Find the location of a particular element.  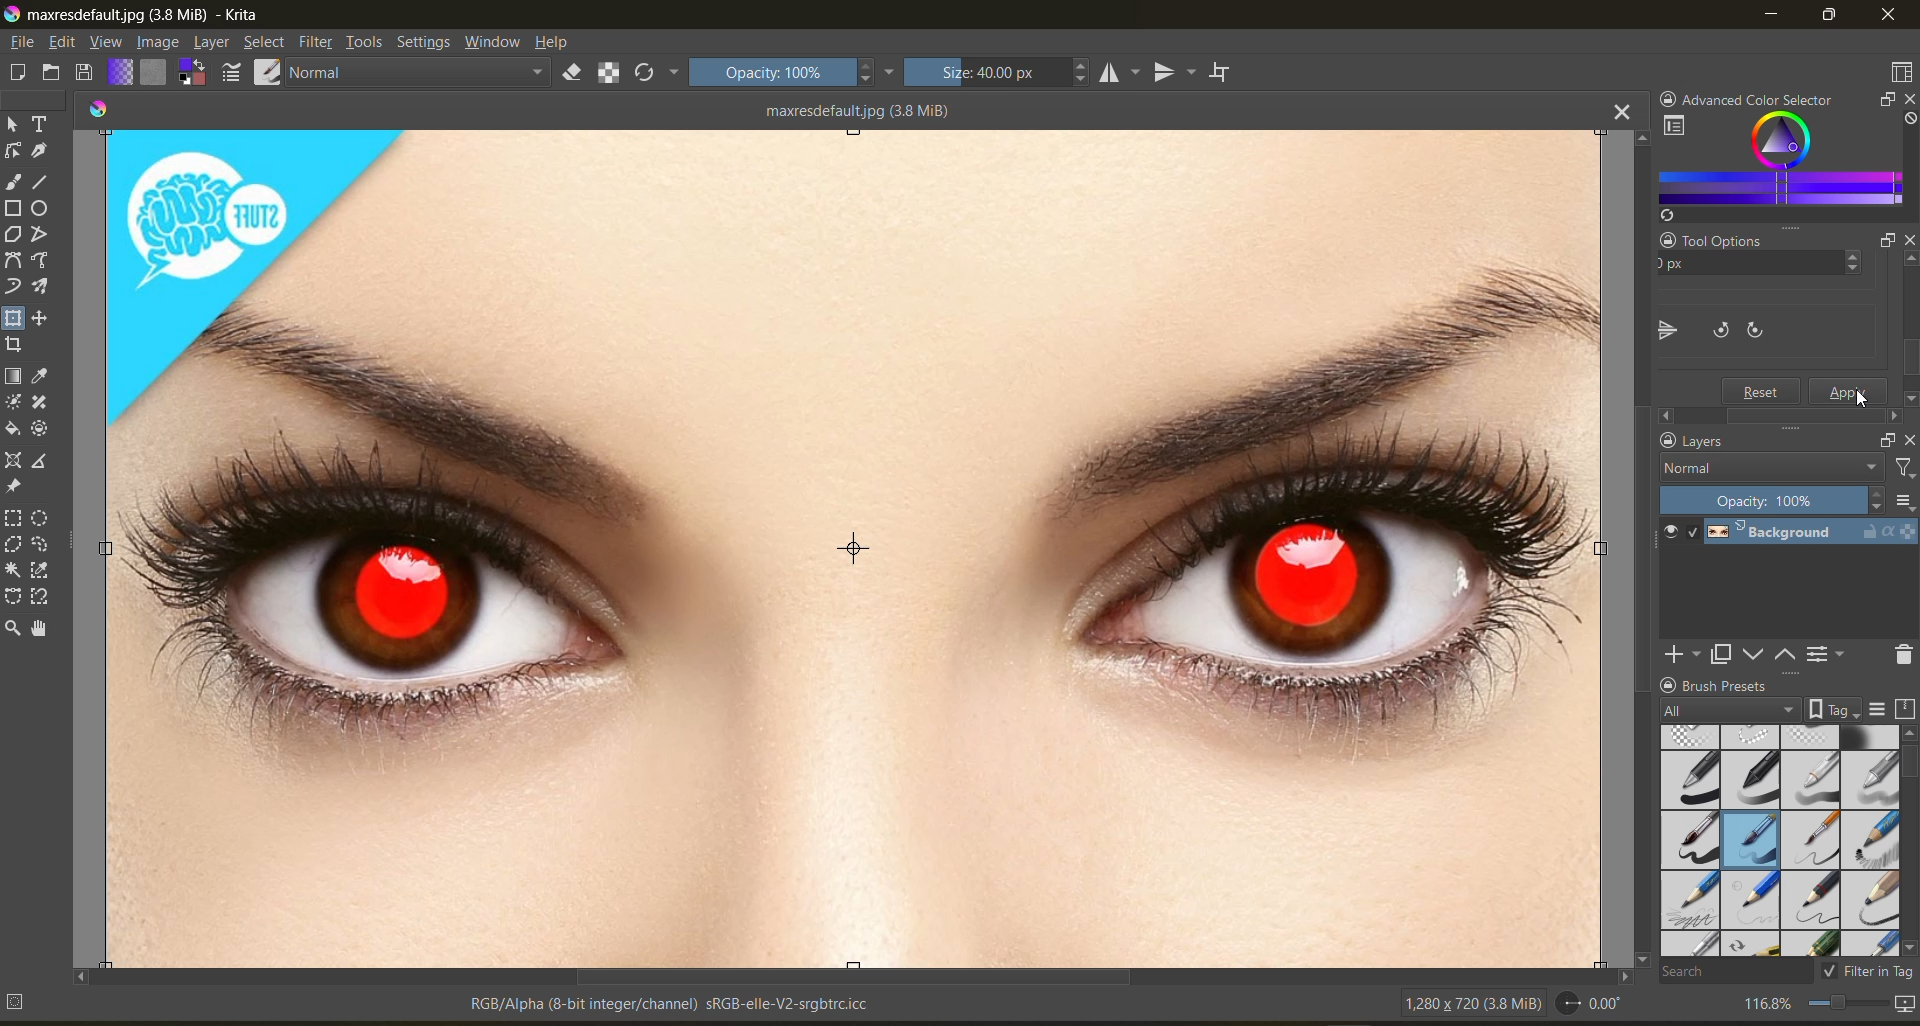

save is located at coordinates (87, 72).